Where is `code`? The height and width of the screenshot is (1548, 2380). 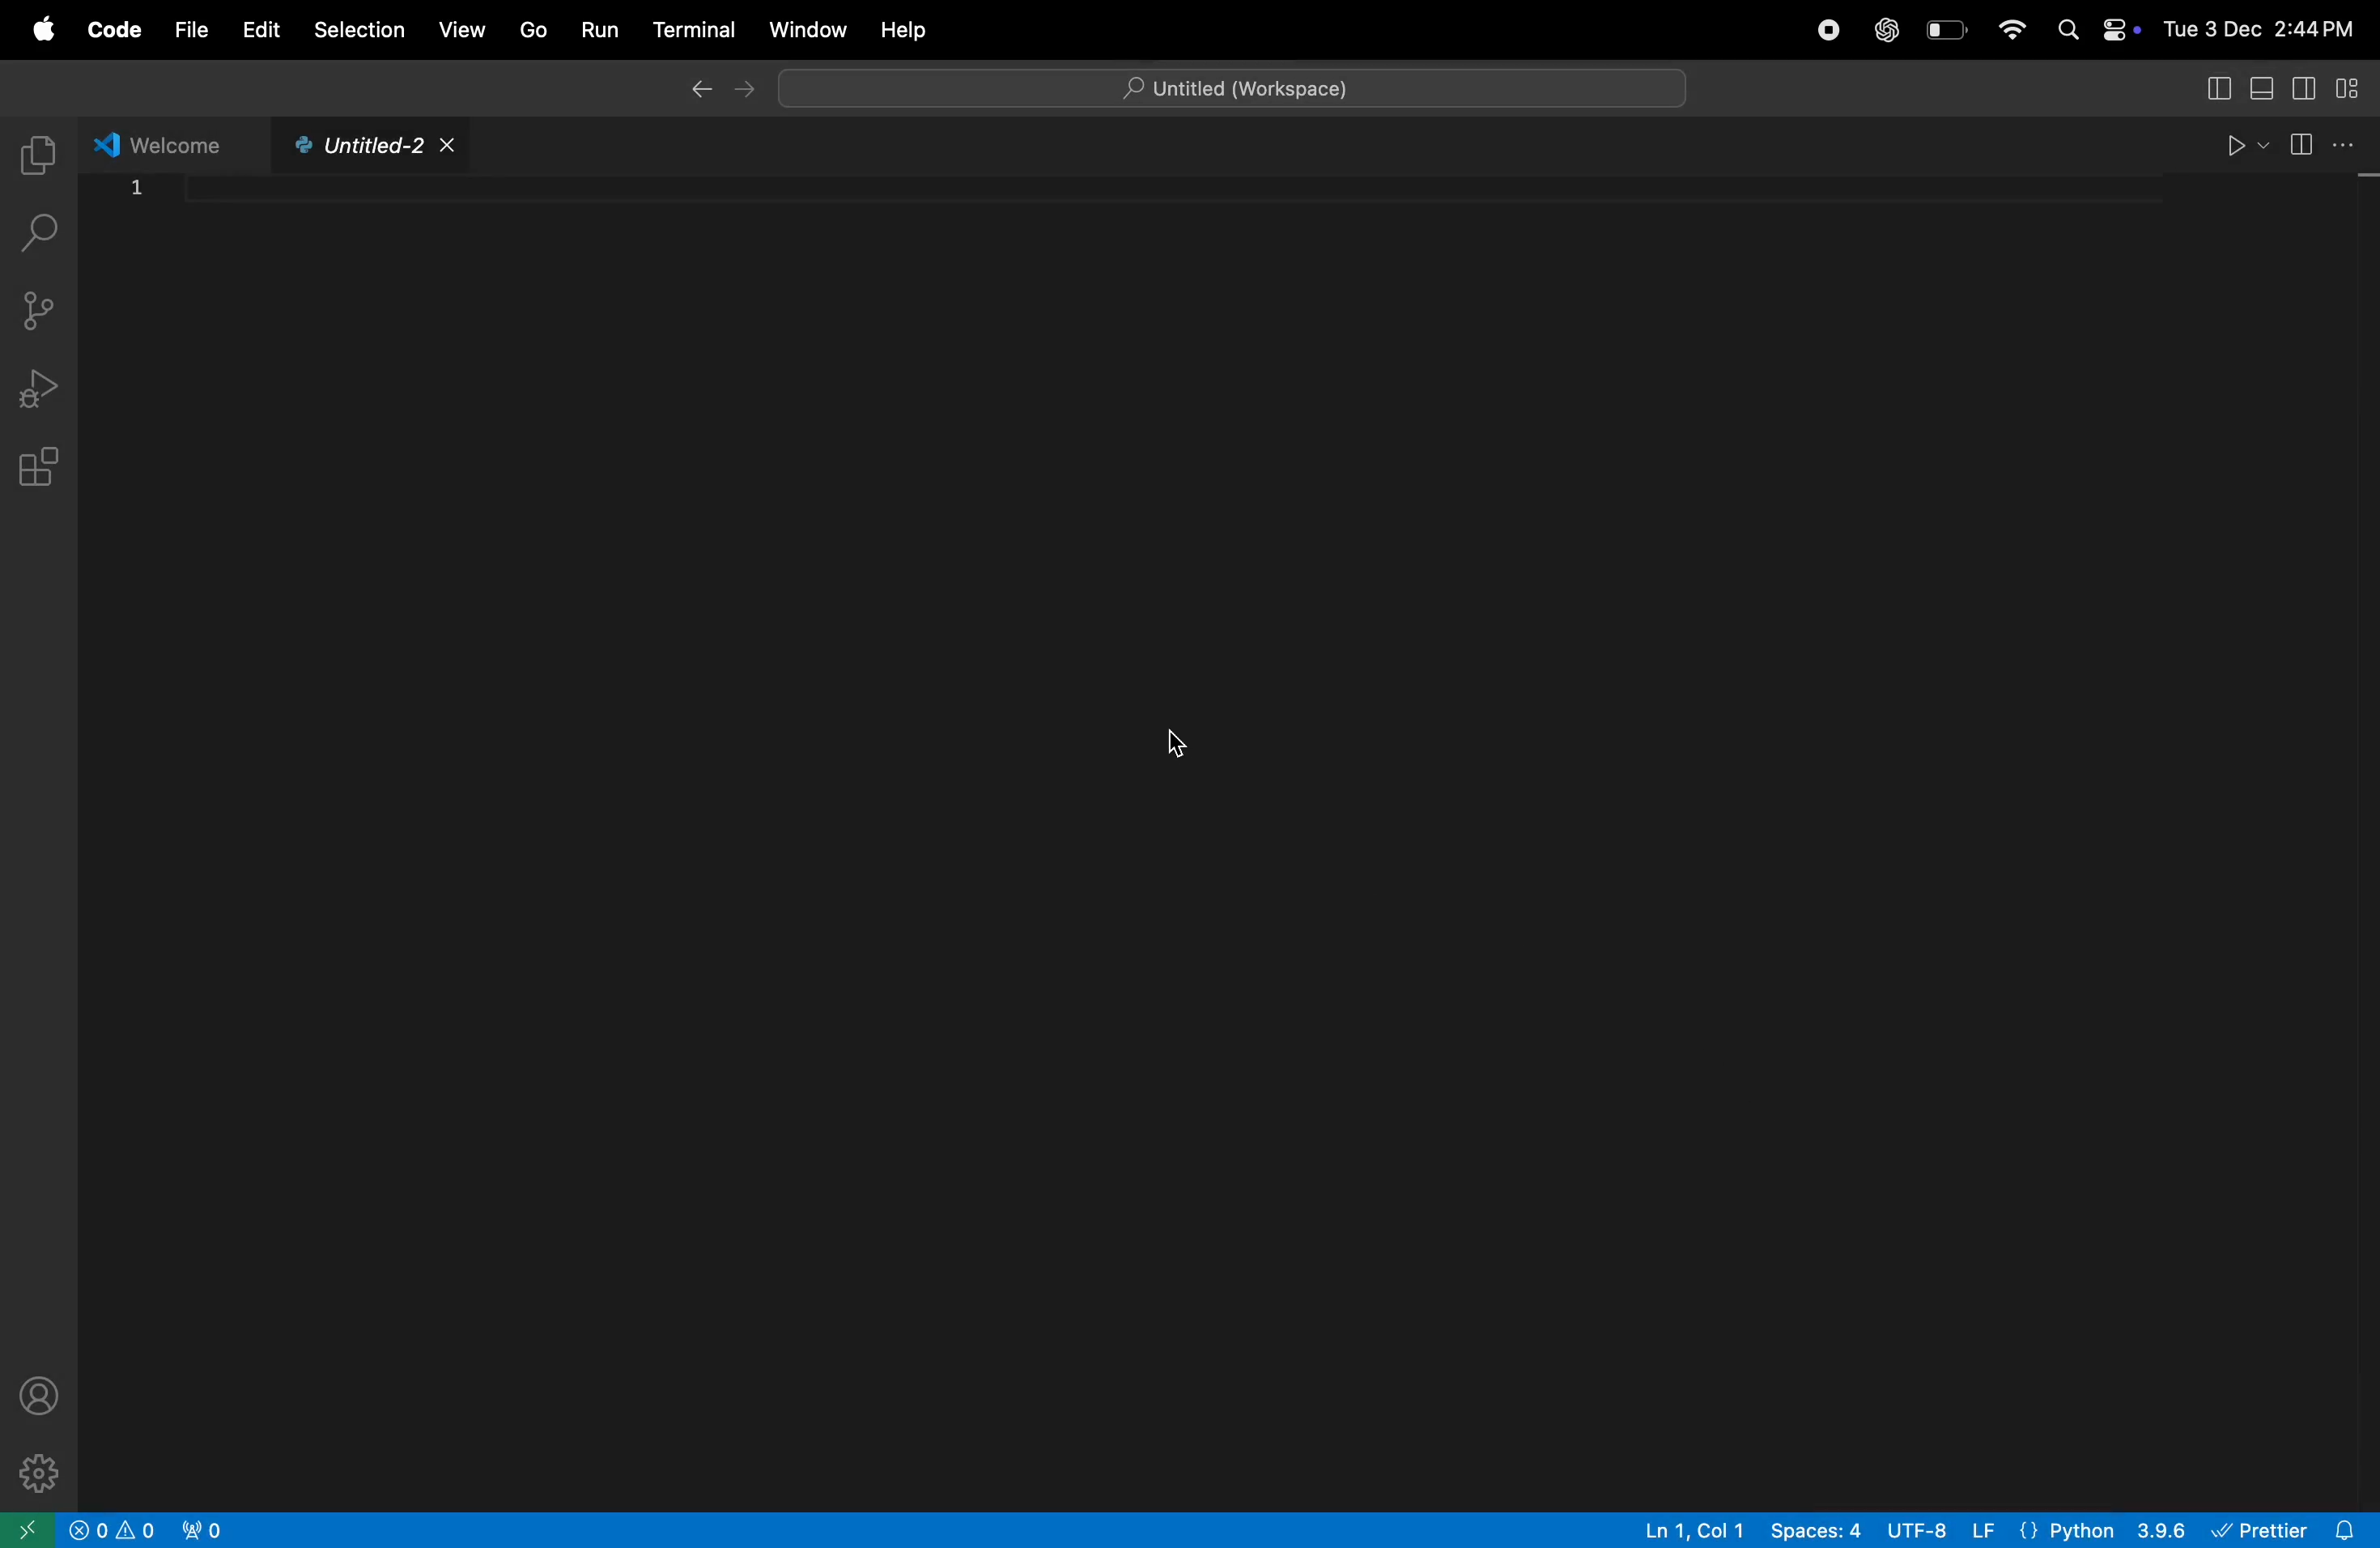 code is located at coordinates (117, 28).